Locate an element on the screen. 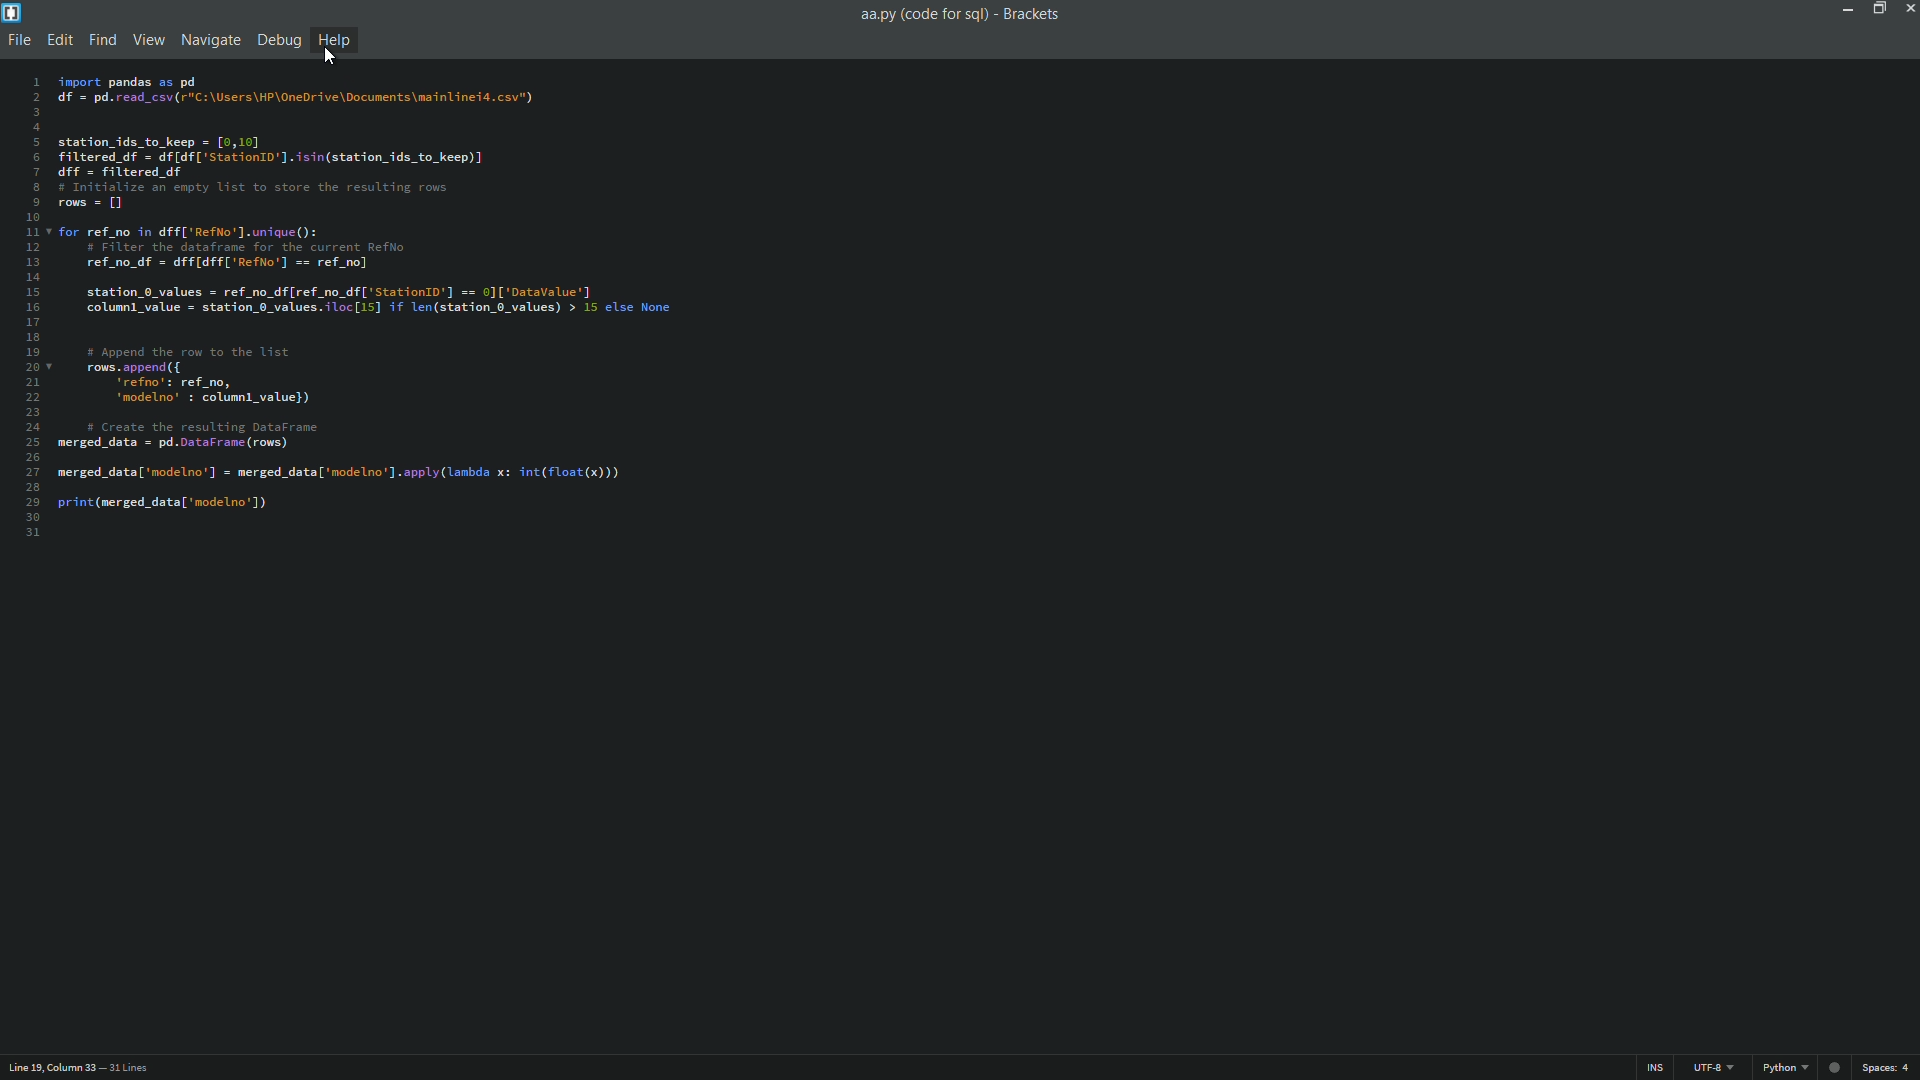 The image size is (1920, 1080). edit menu is located at coordinates (58, 41).